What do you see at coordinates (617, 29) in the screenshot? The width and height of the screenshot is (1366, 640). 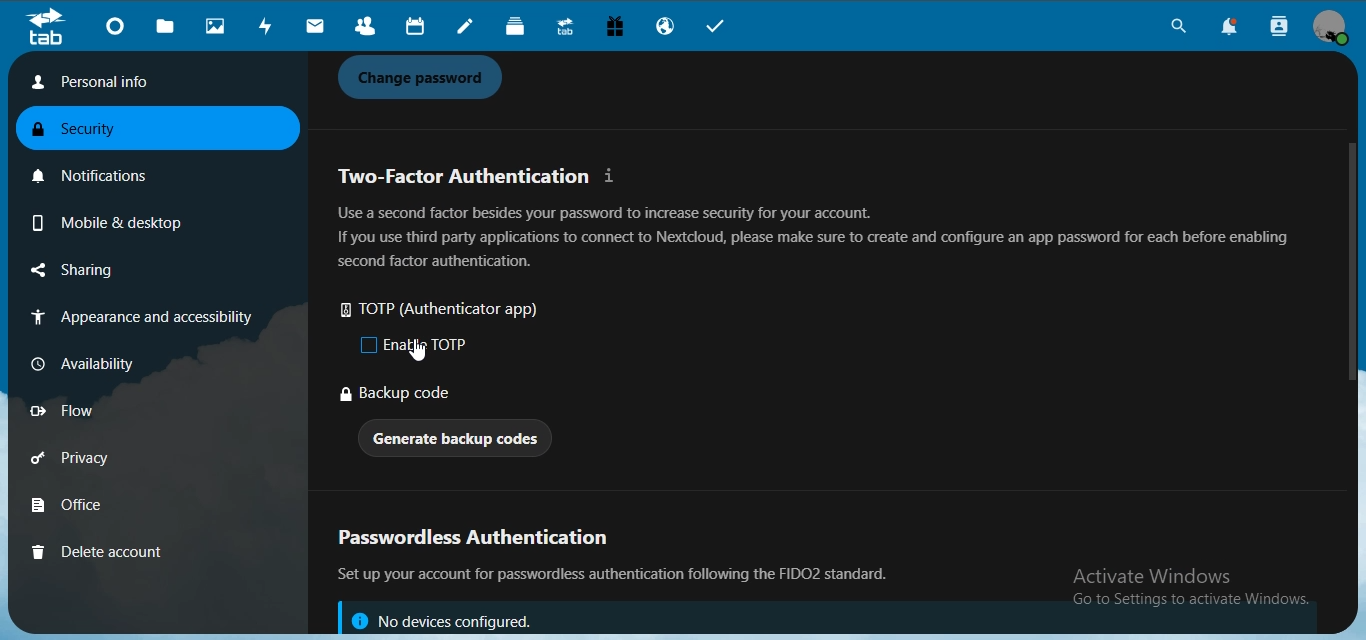 I see `free trial` at bounding box center [617, 29].